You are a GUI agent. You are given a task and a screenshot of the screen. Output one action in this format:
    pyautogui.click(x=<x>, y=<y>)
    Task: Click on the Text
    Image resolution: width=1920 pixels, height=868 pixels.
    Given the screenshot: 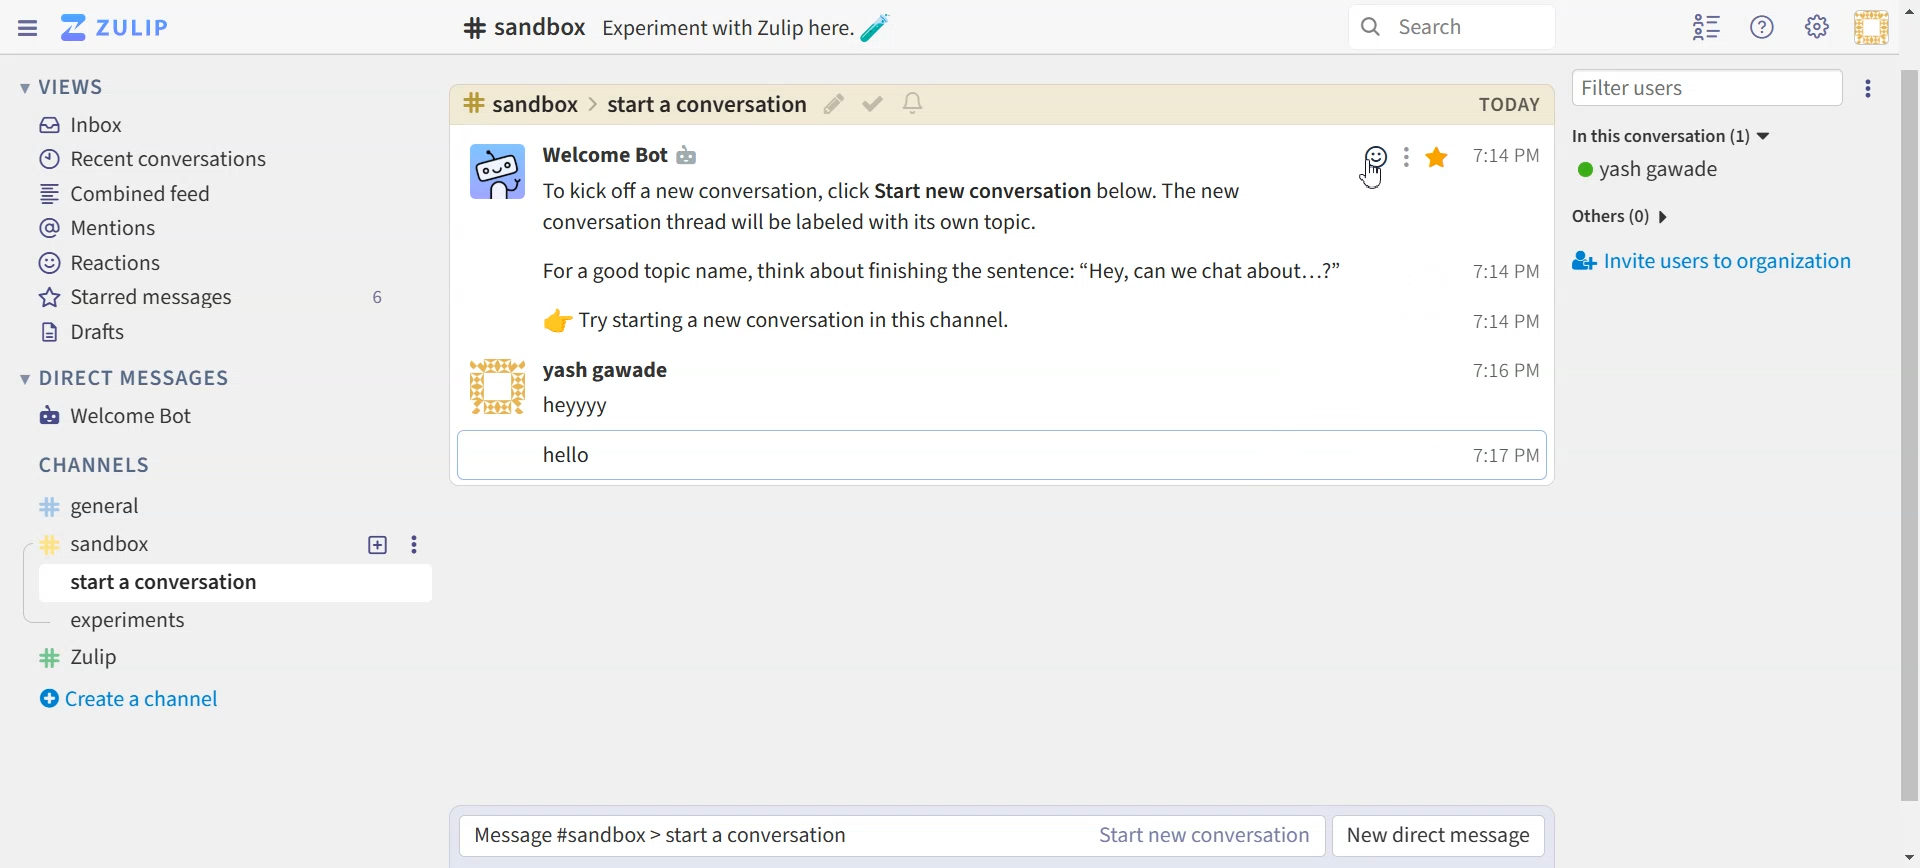 What is the action you would take?
    pyautogui.click(x=1507, y=104)
    